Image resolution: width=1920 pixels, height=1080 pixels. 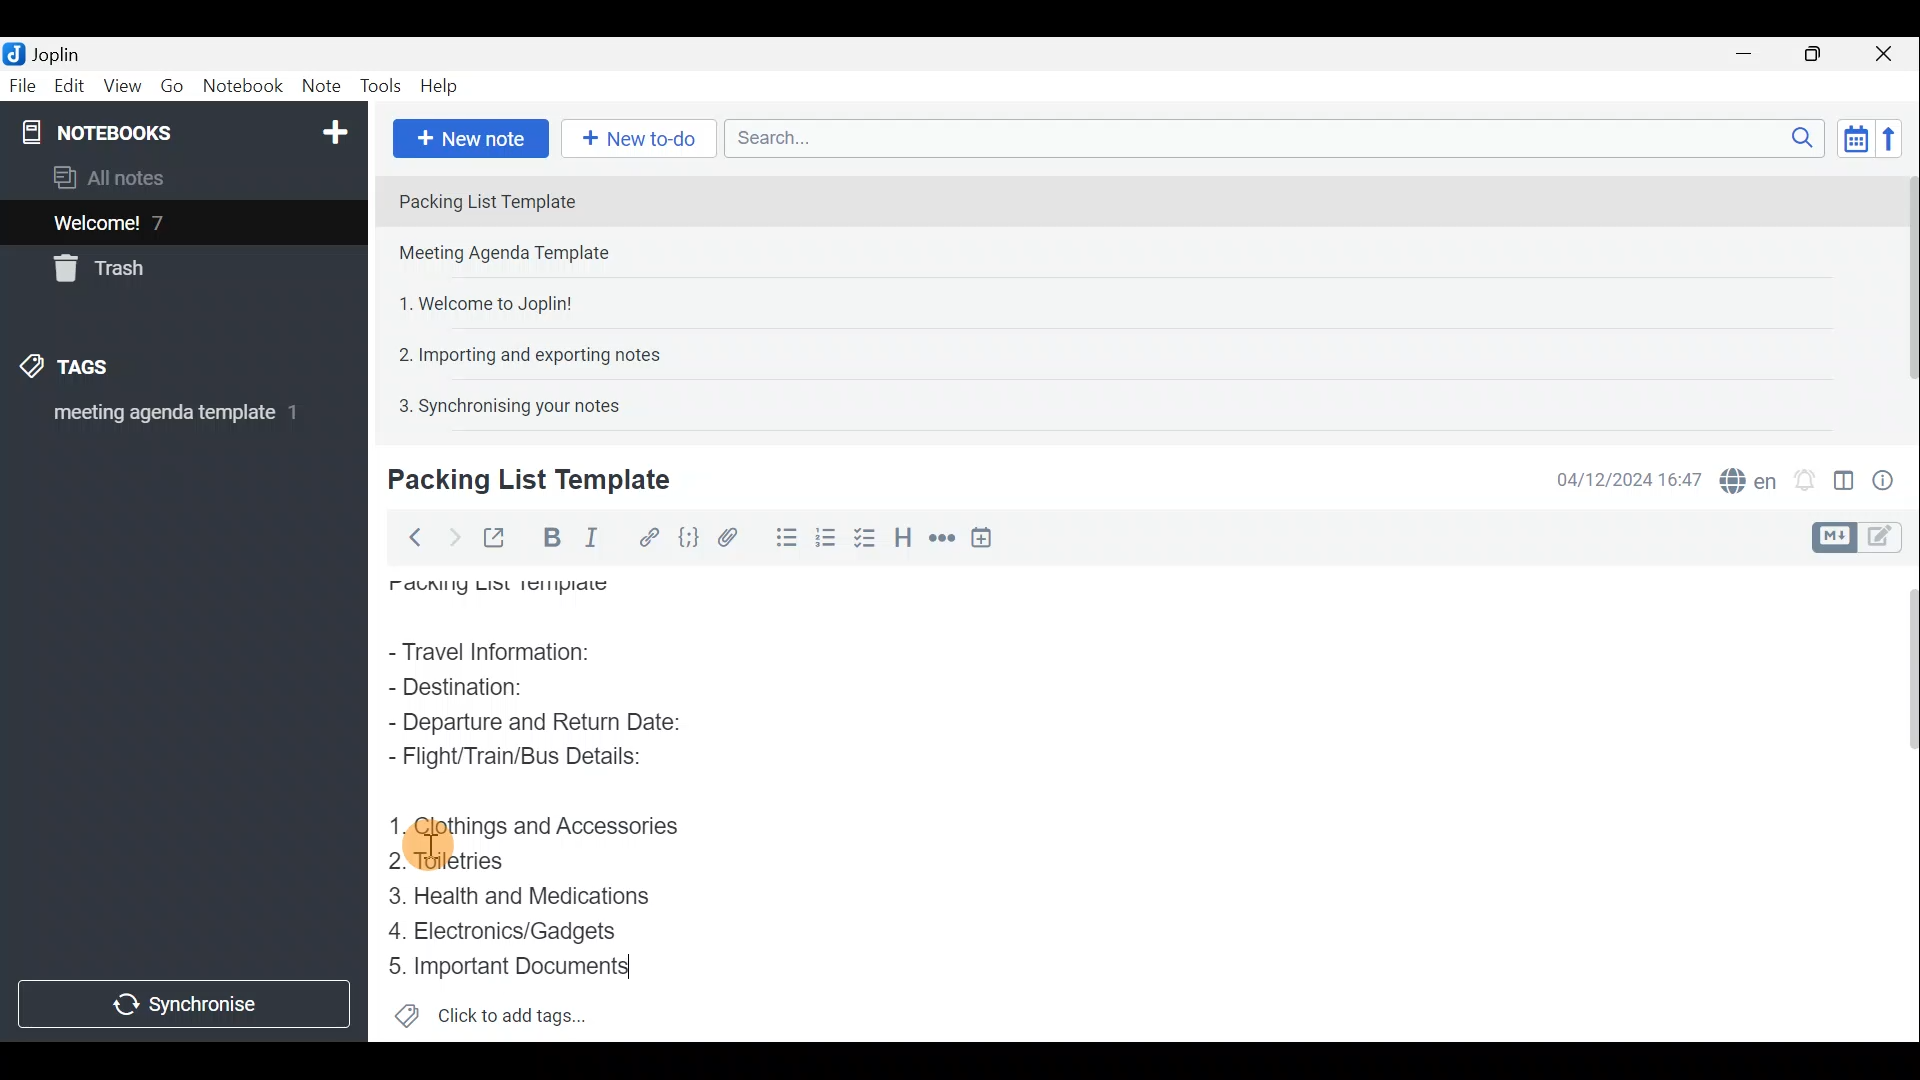 I want to click on New note, so click(x=469, y=136).